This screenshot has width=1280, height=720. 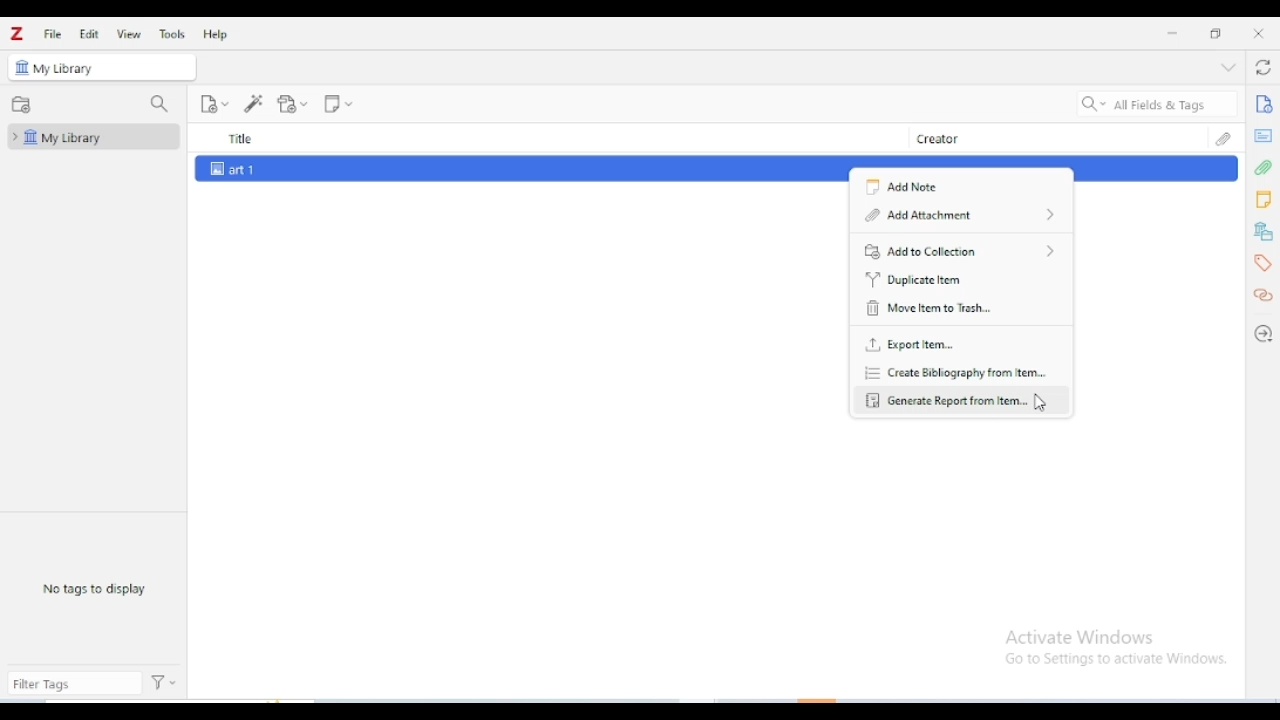 I want to click on title, so click(x=553, y=137).